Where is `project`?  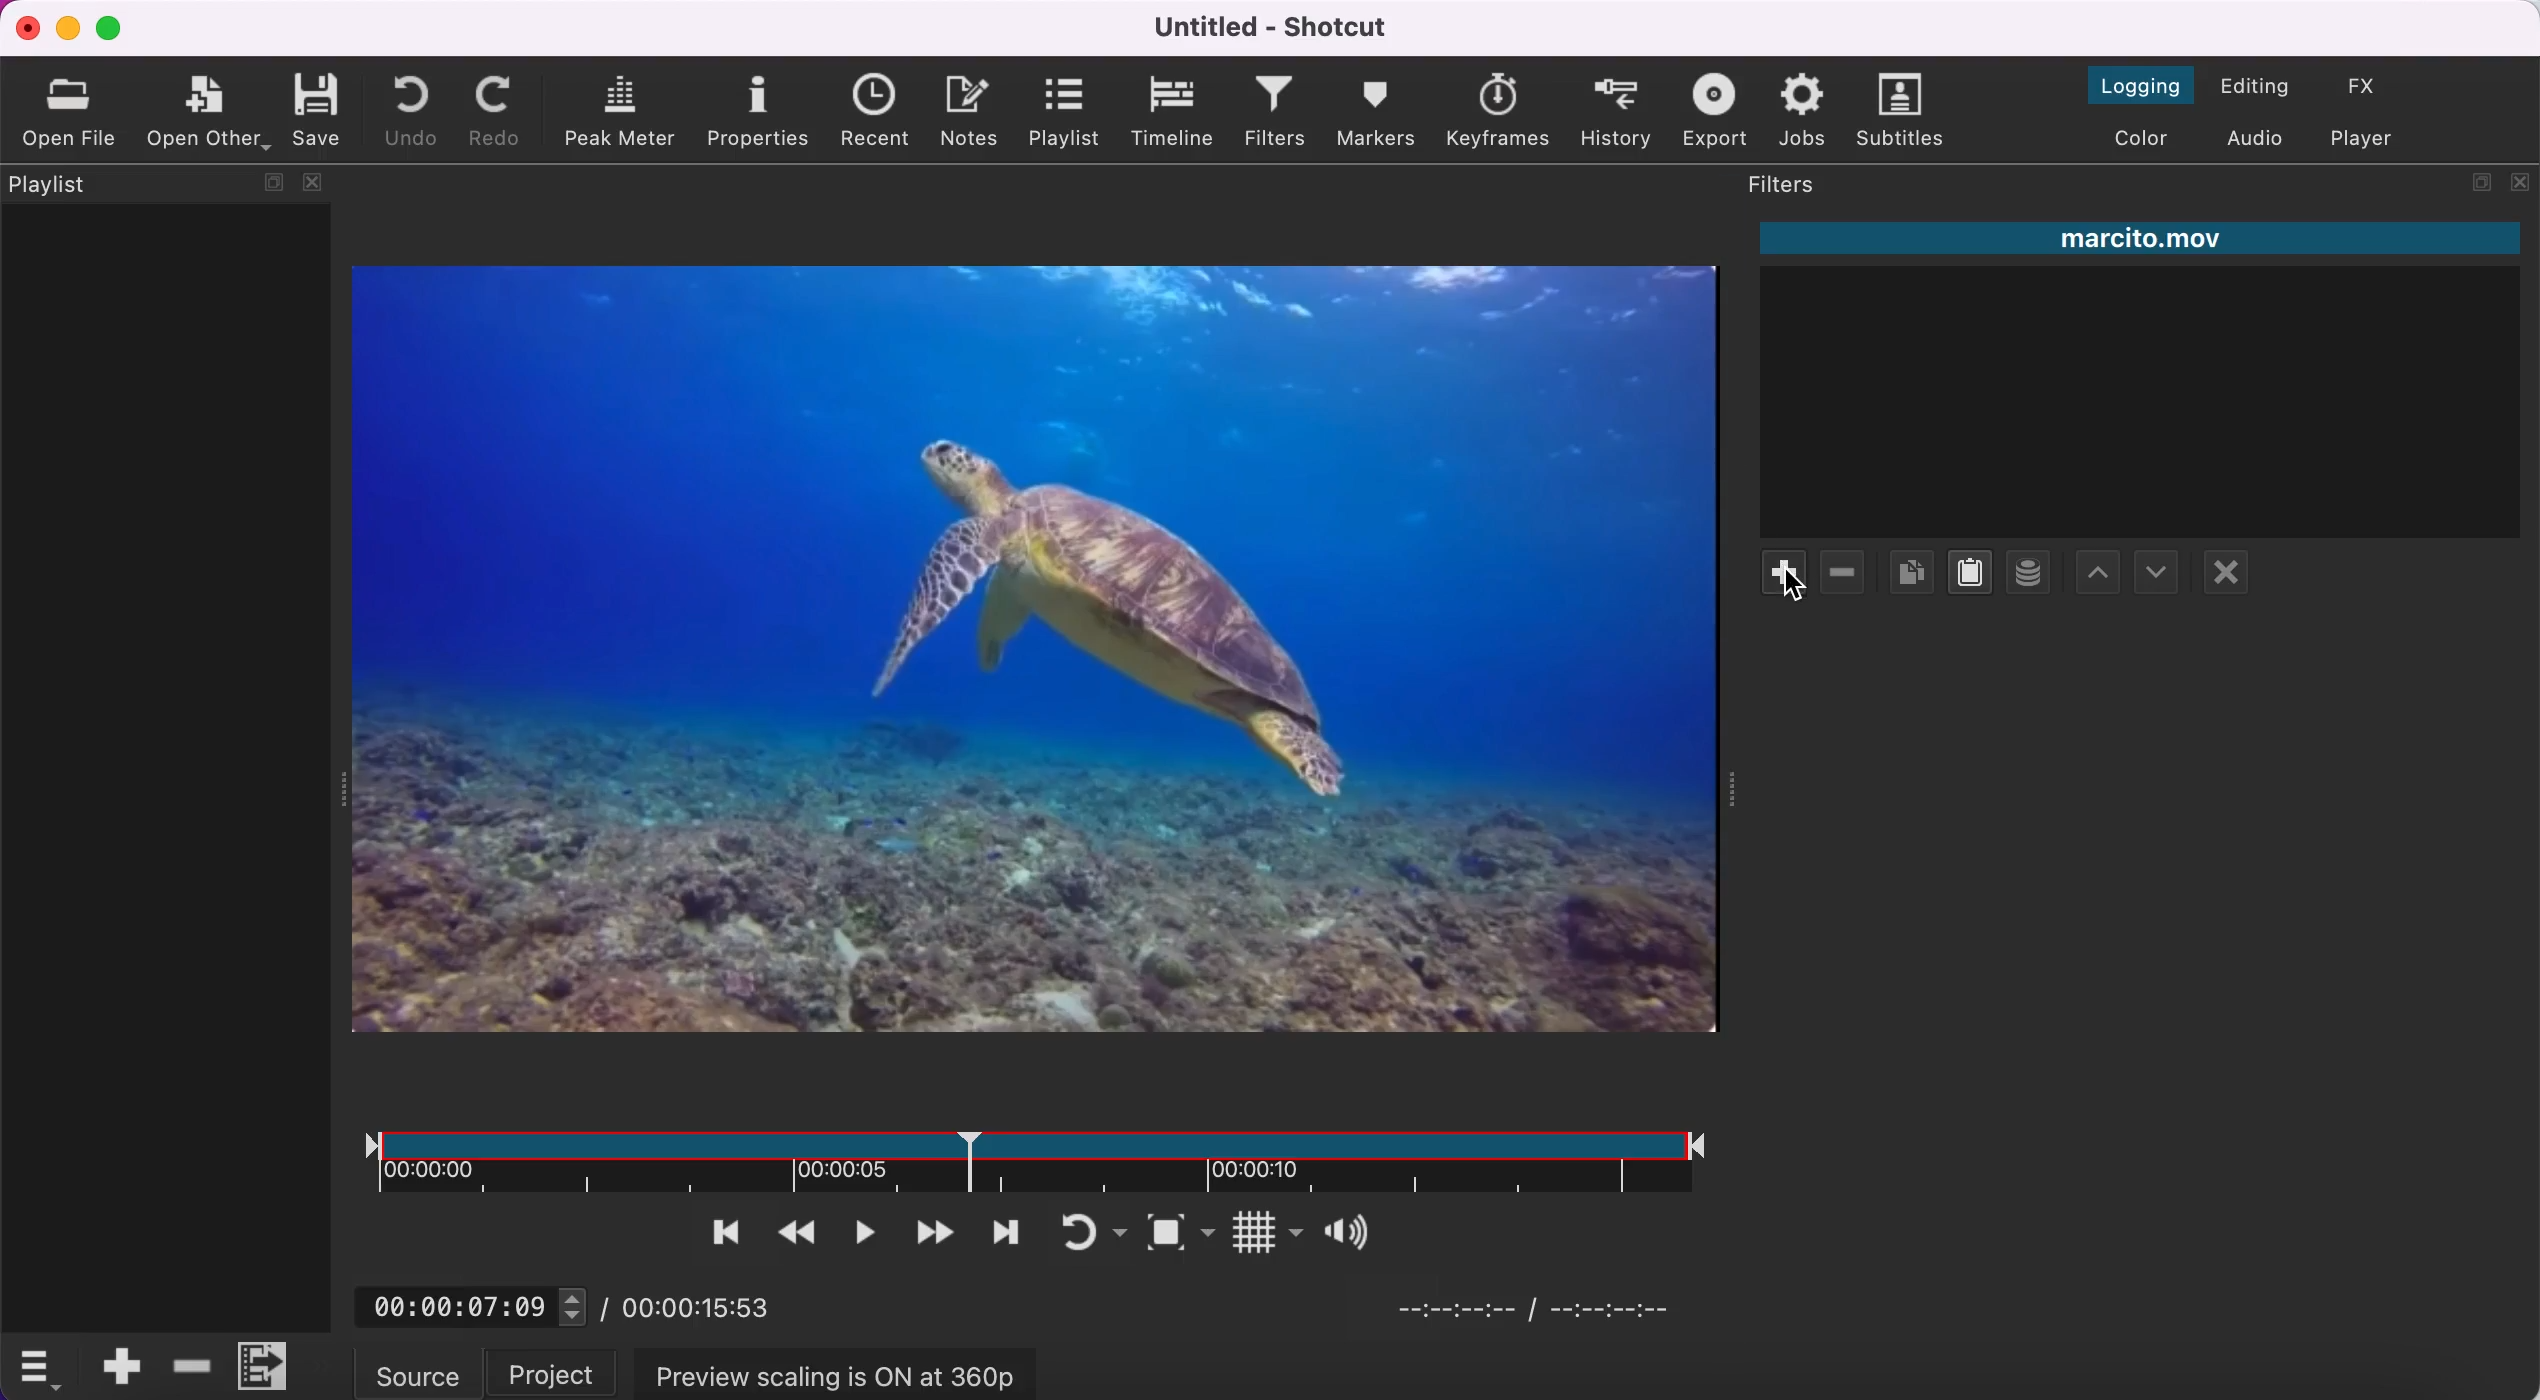
project is located at coordinates (548, 1373).